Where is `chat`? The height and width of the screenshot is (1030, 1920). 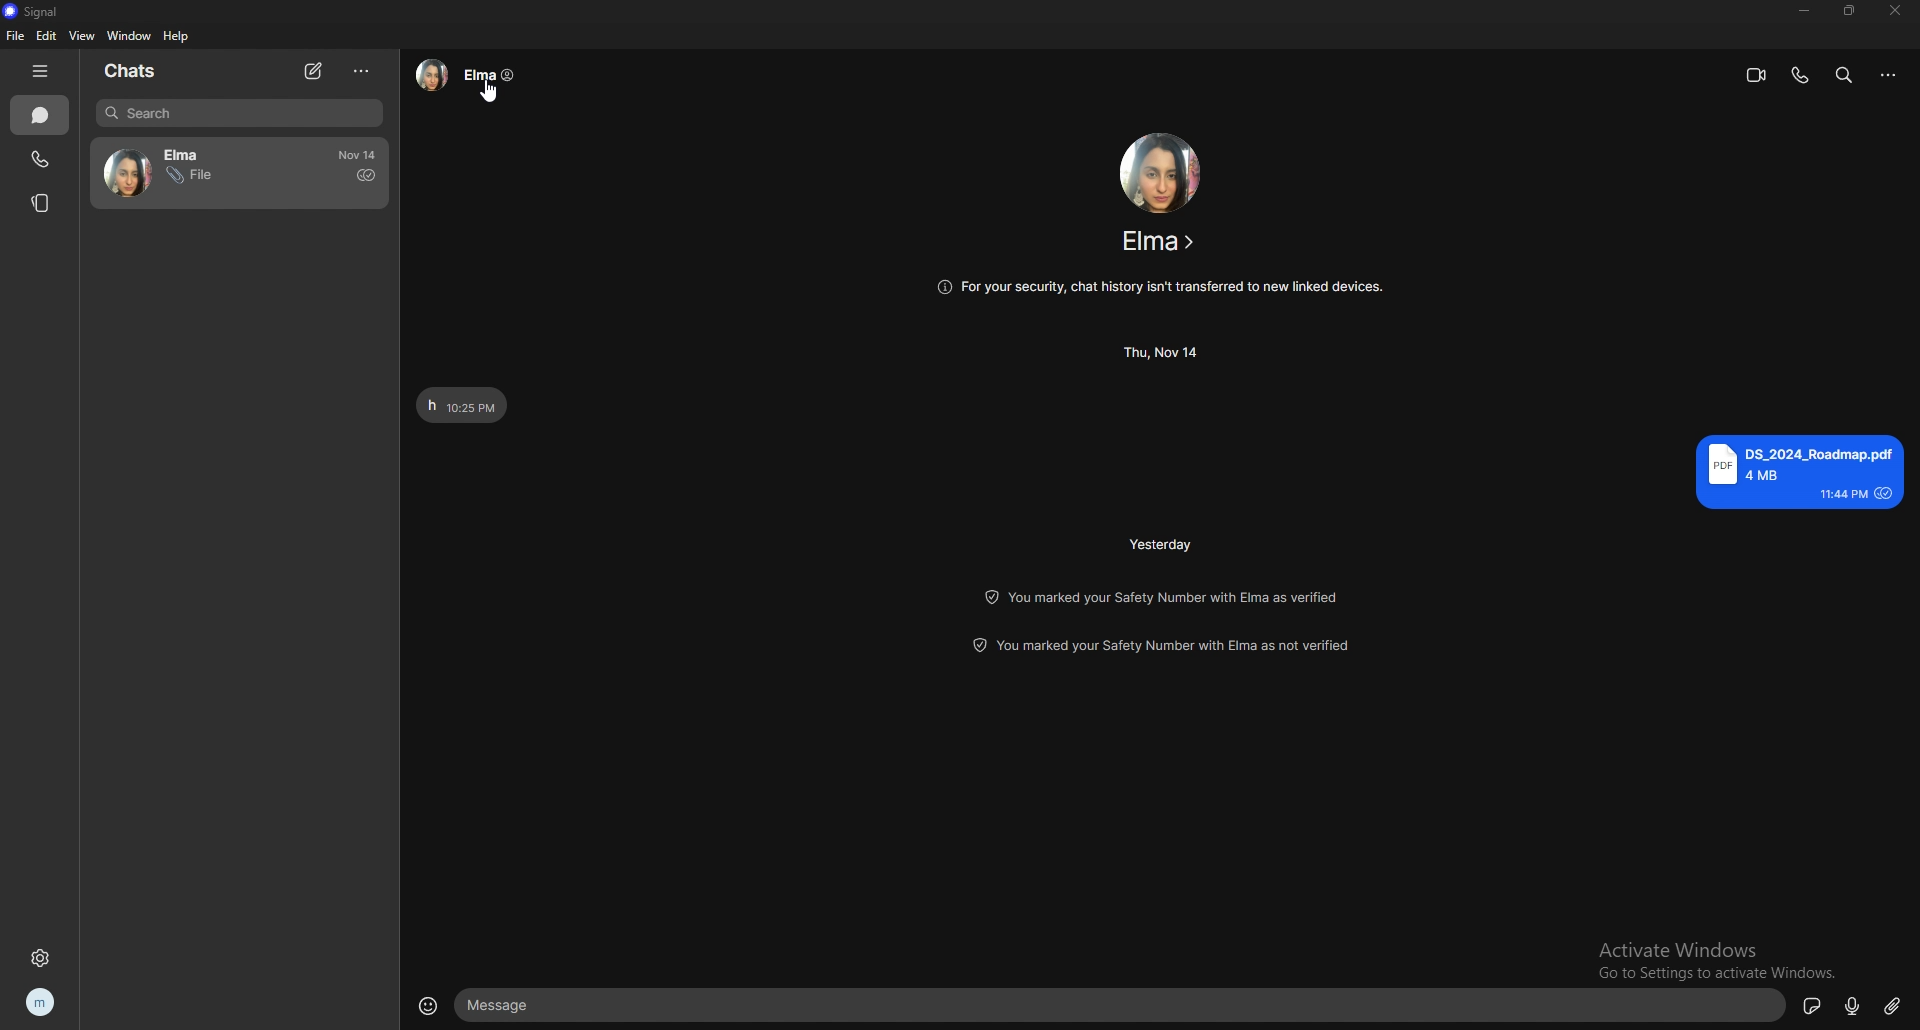 chat is located at coordinates (185, 173).